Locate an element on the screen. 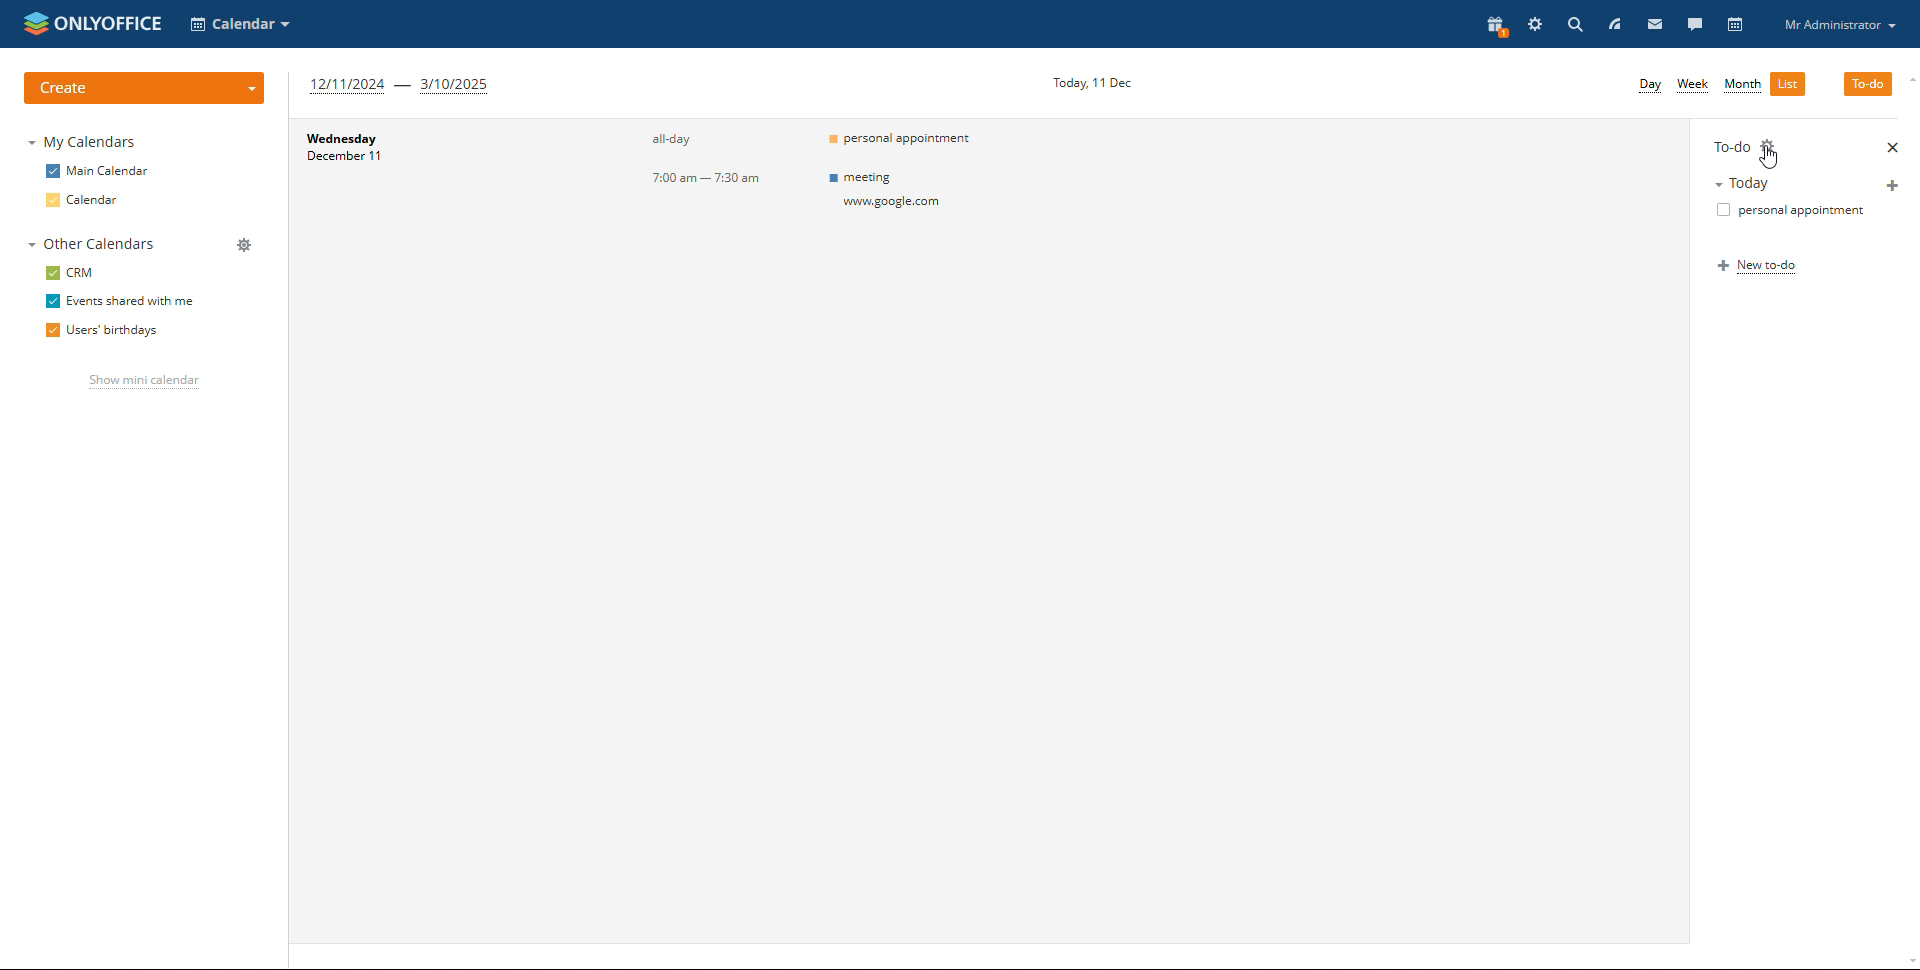 This screenshot has width=1920, height=970.  is located at coordinates (919, 194).